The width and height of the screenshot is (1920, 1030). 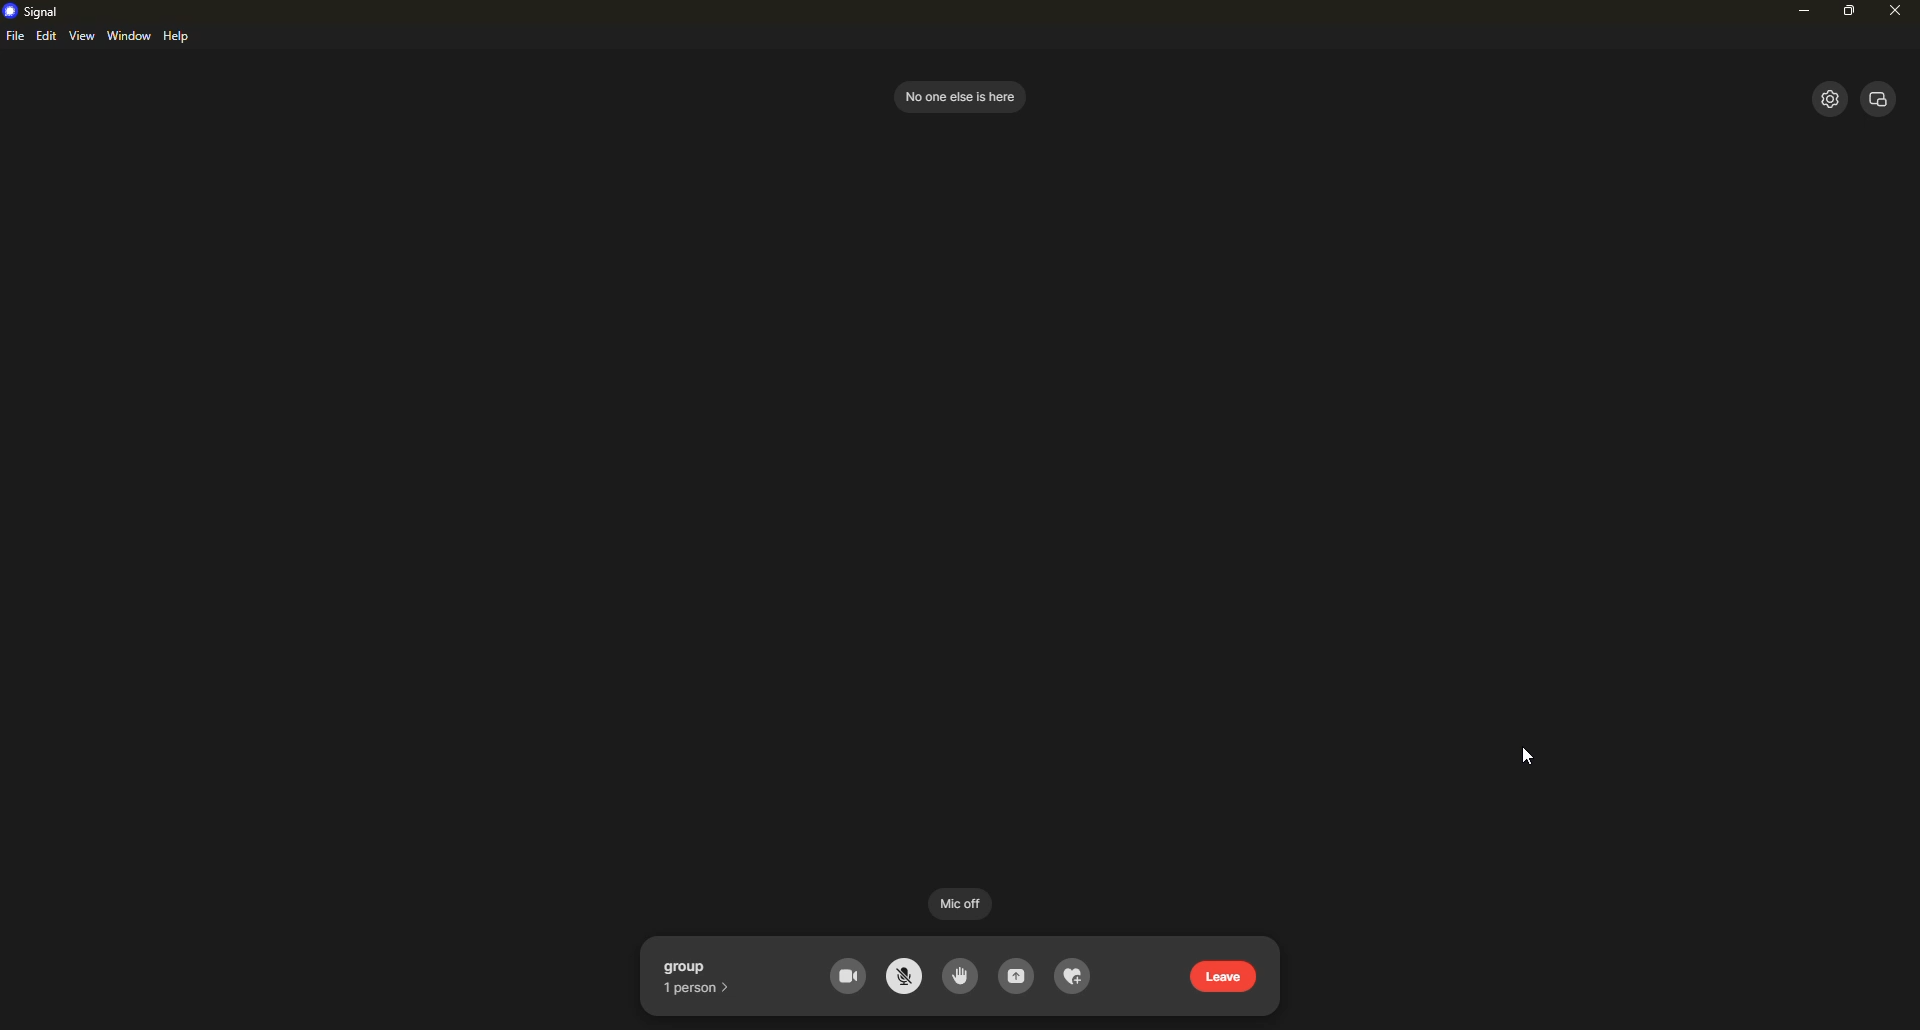 I want to click on cursor, so click(x=1527, y=759).